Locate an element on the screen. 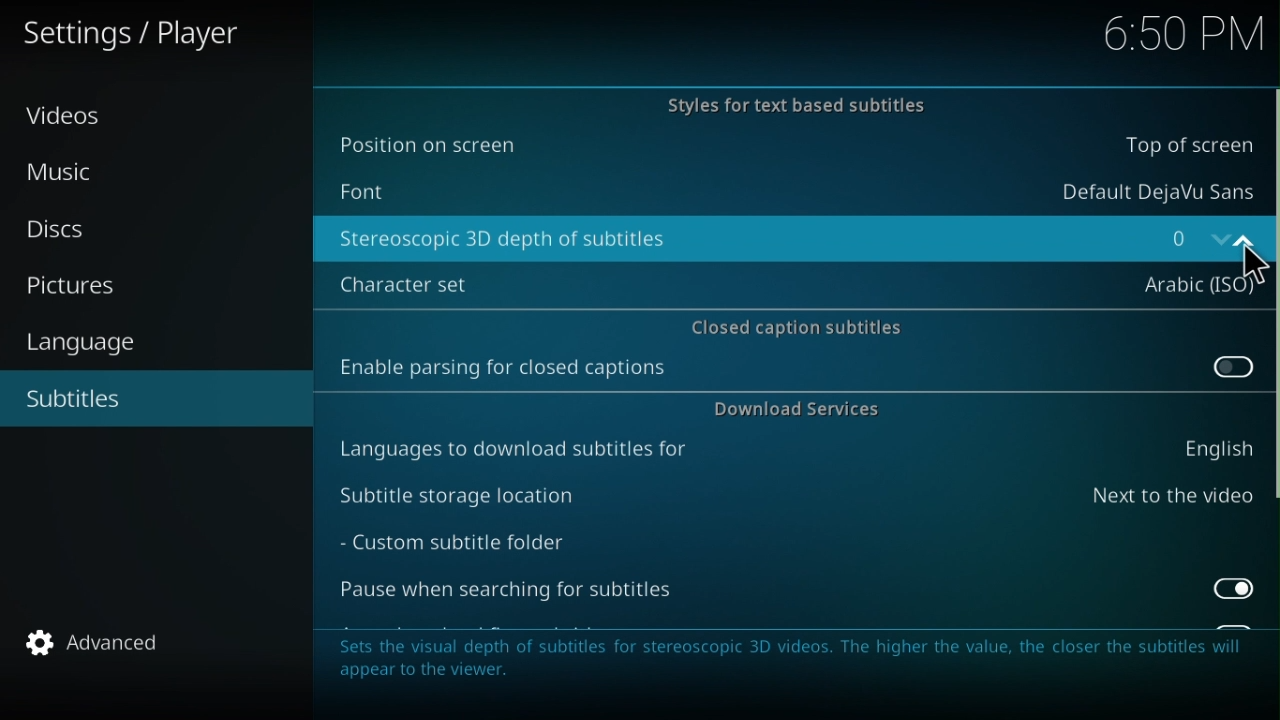 This screenshot has height=720, width=1280. Position on the screen is located at coordinates (787, 146).